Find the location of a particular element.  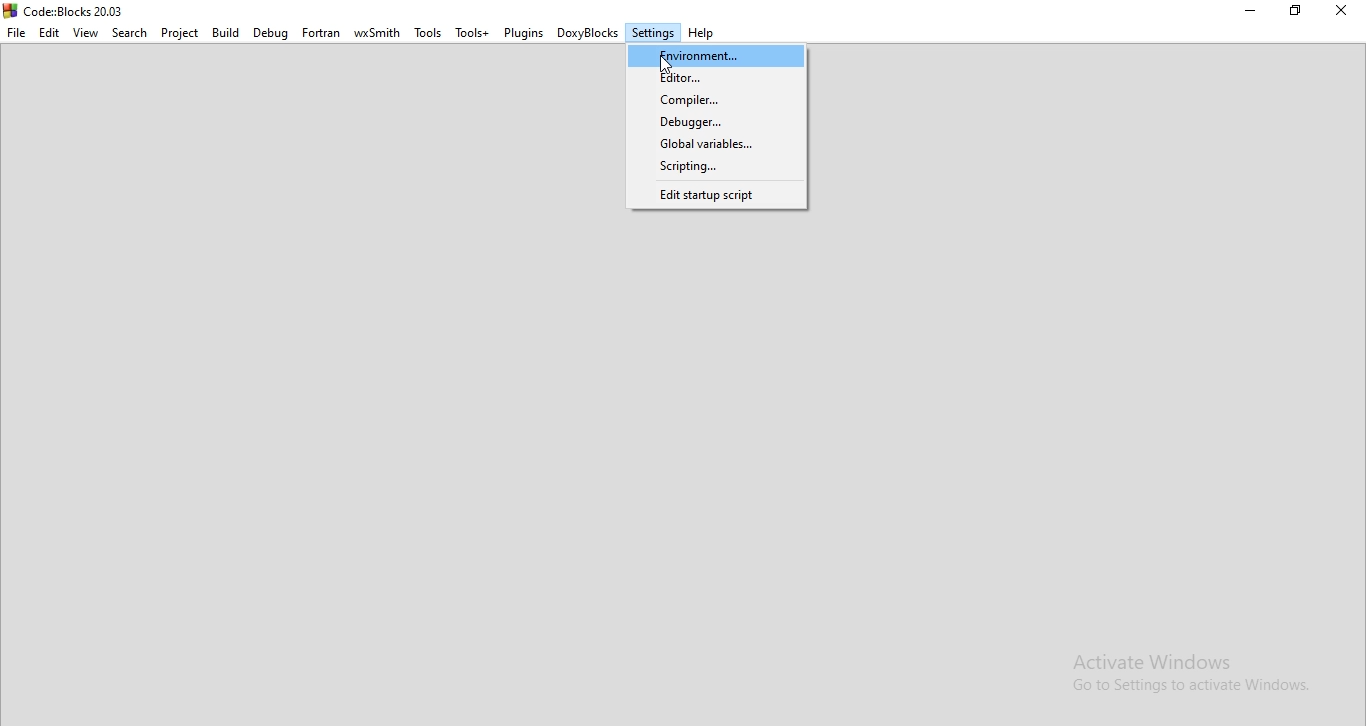

Debugger is located at coordinates (714, 120).